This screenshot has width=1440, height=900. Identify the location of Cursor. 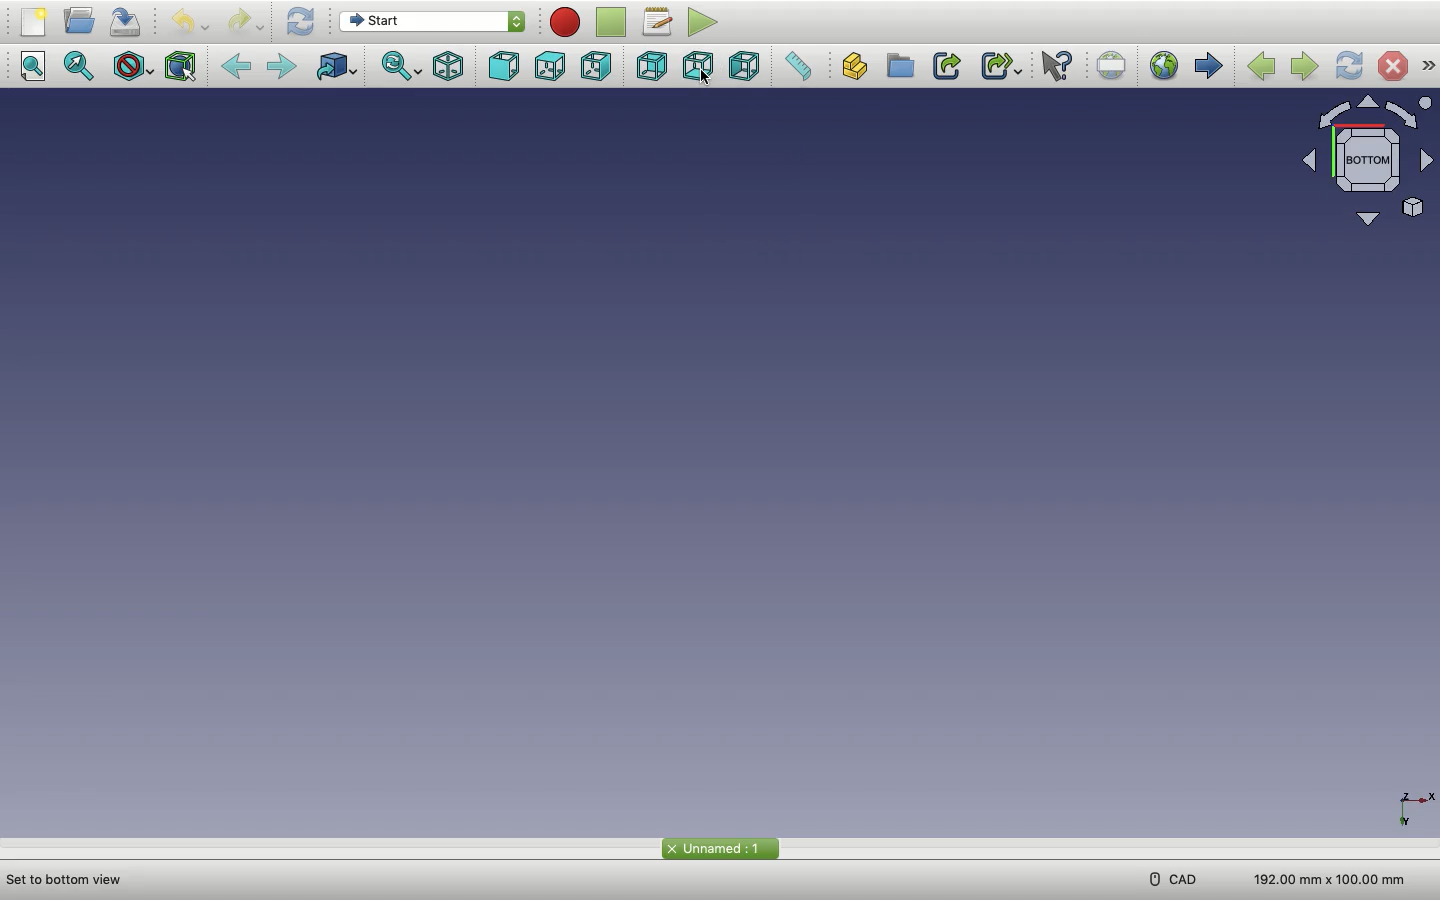
(707, 79).